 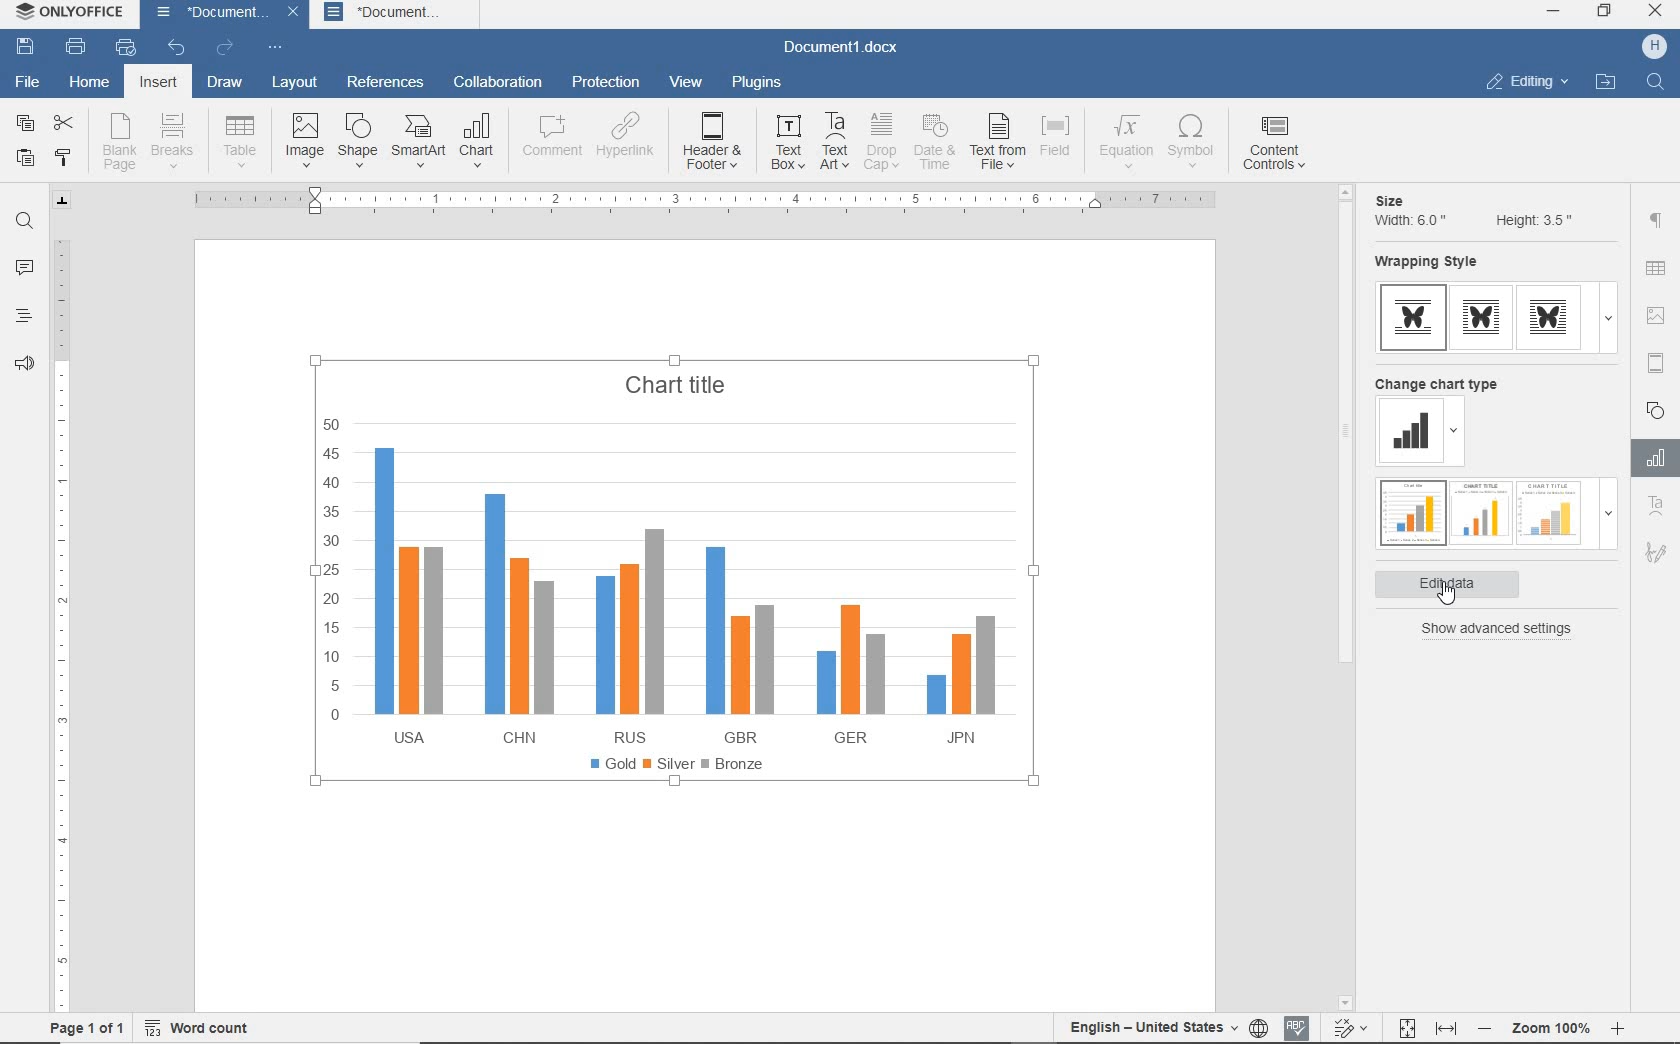 I want to click on chart, so click(x=680, y=580).